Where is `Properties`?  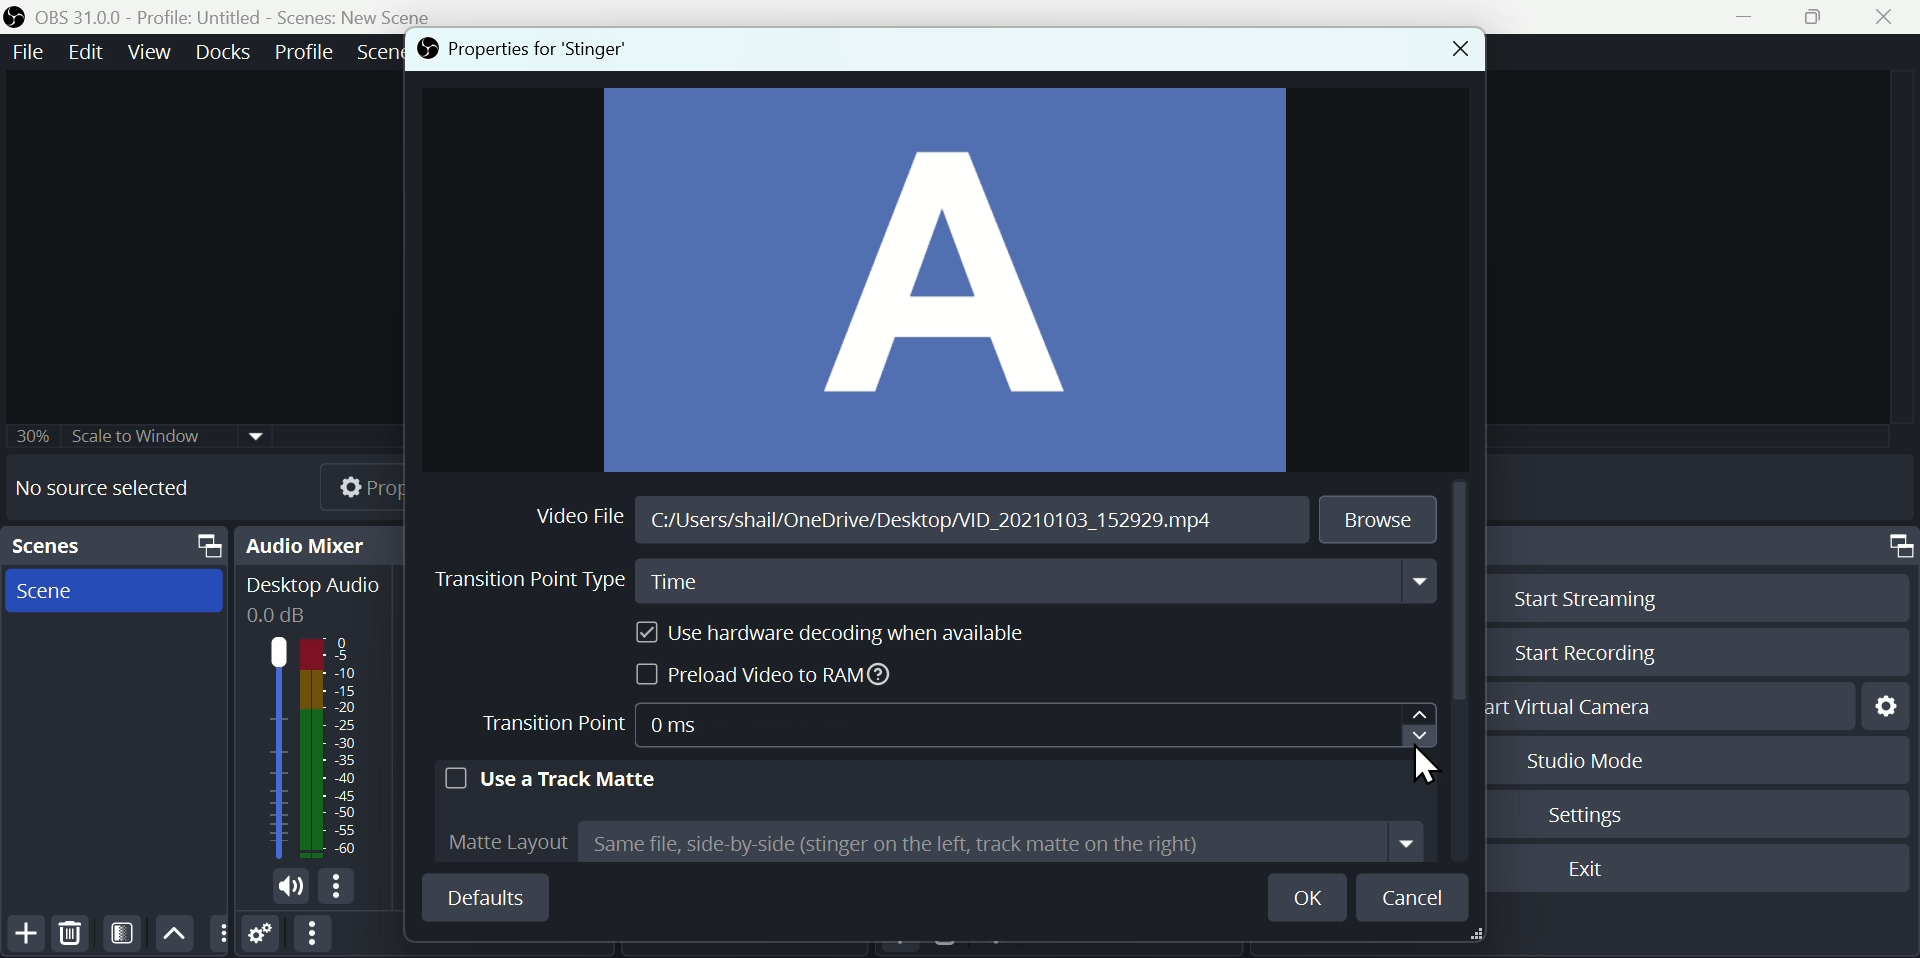 Properties is located at coordinates (345, 484).